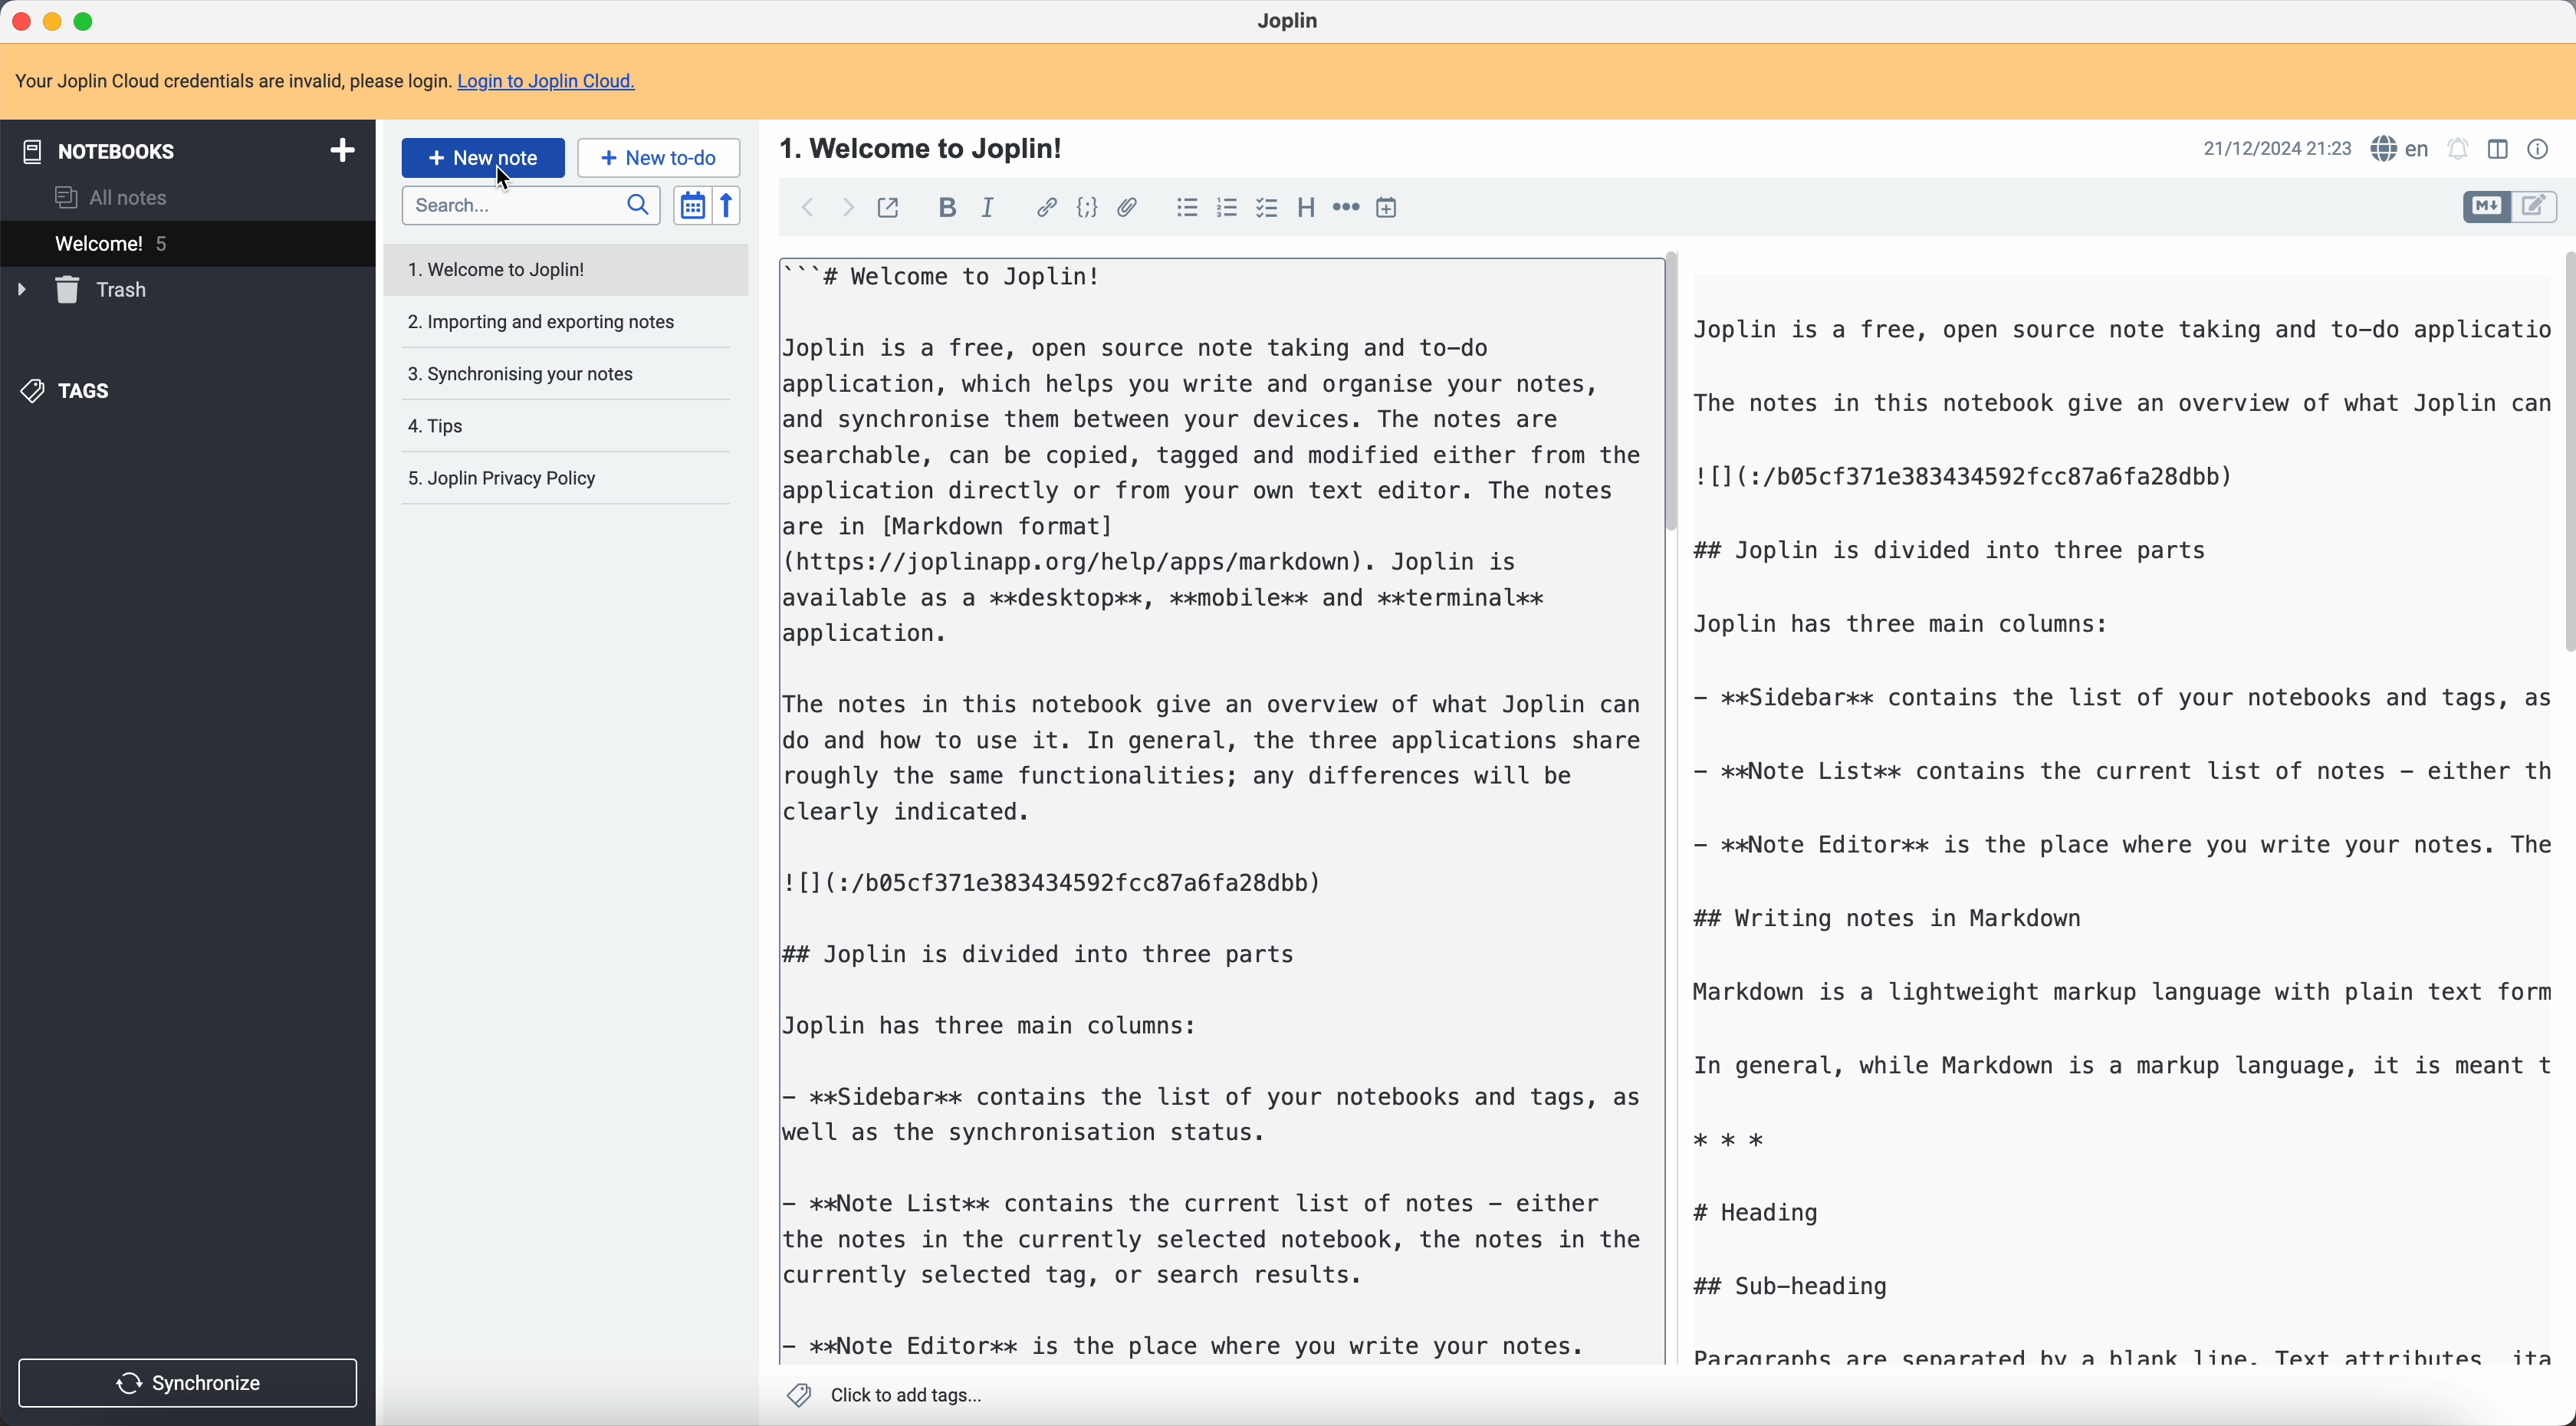 This screenshot has width=2576, height=1426. I want to click on new to-do, so click(659, 156).